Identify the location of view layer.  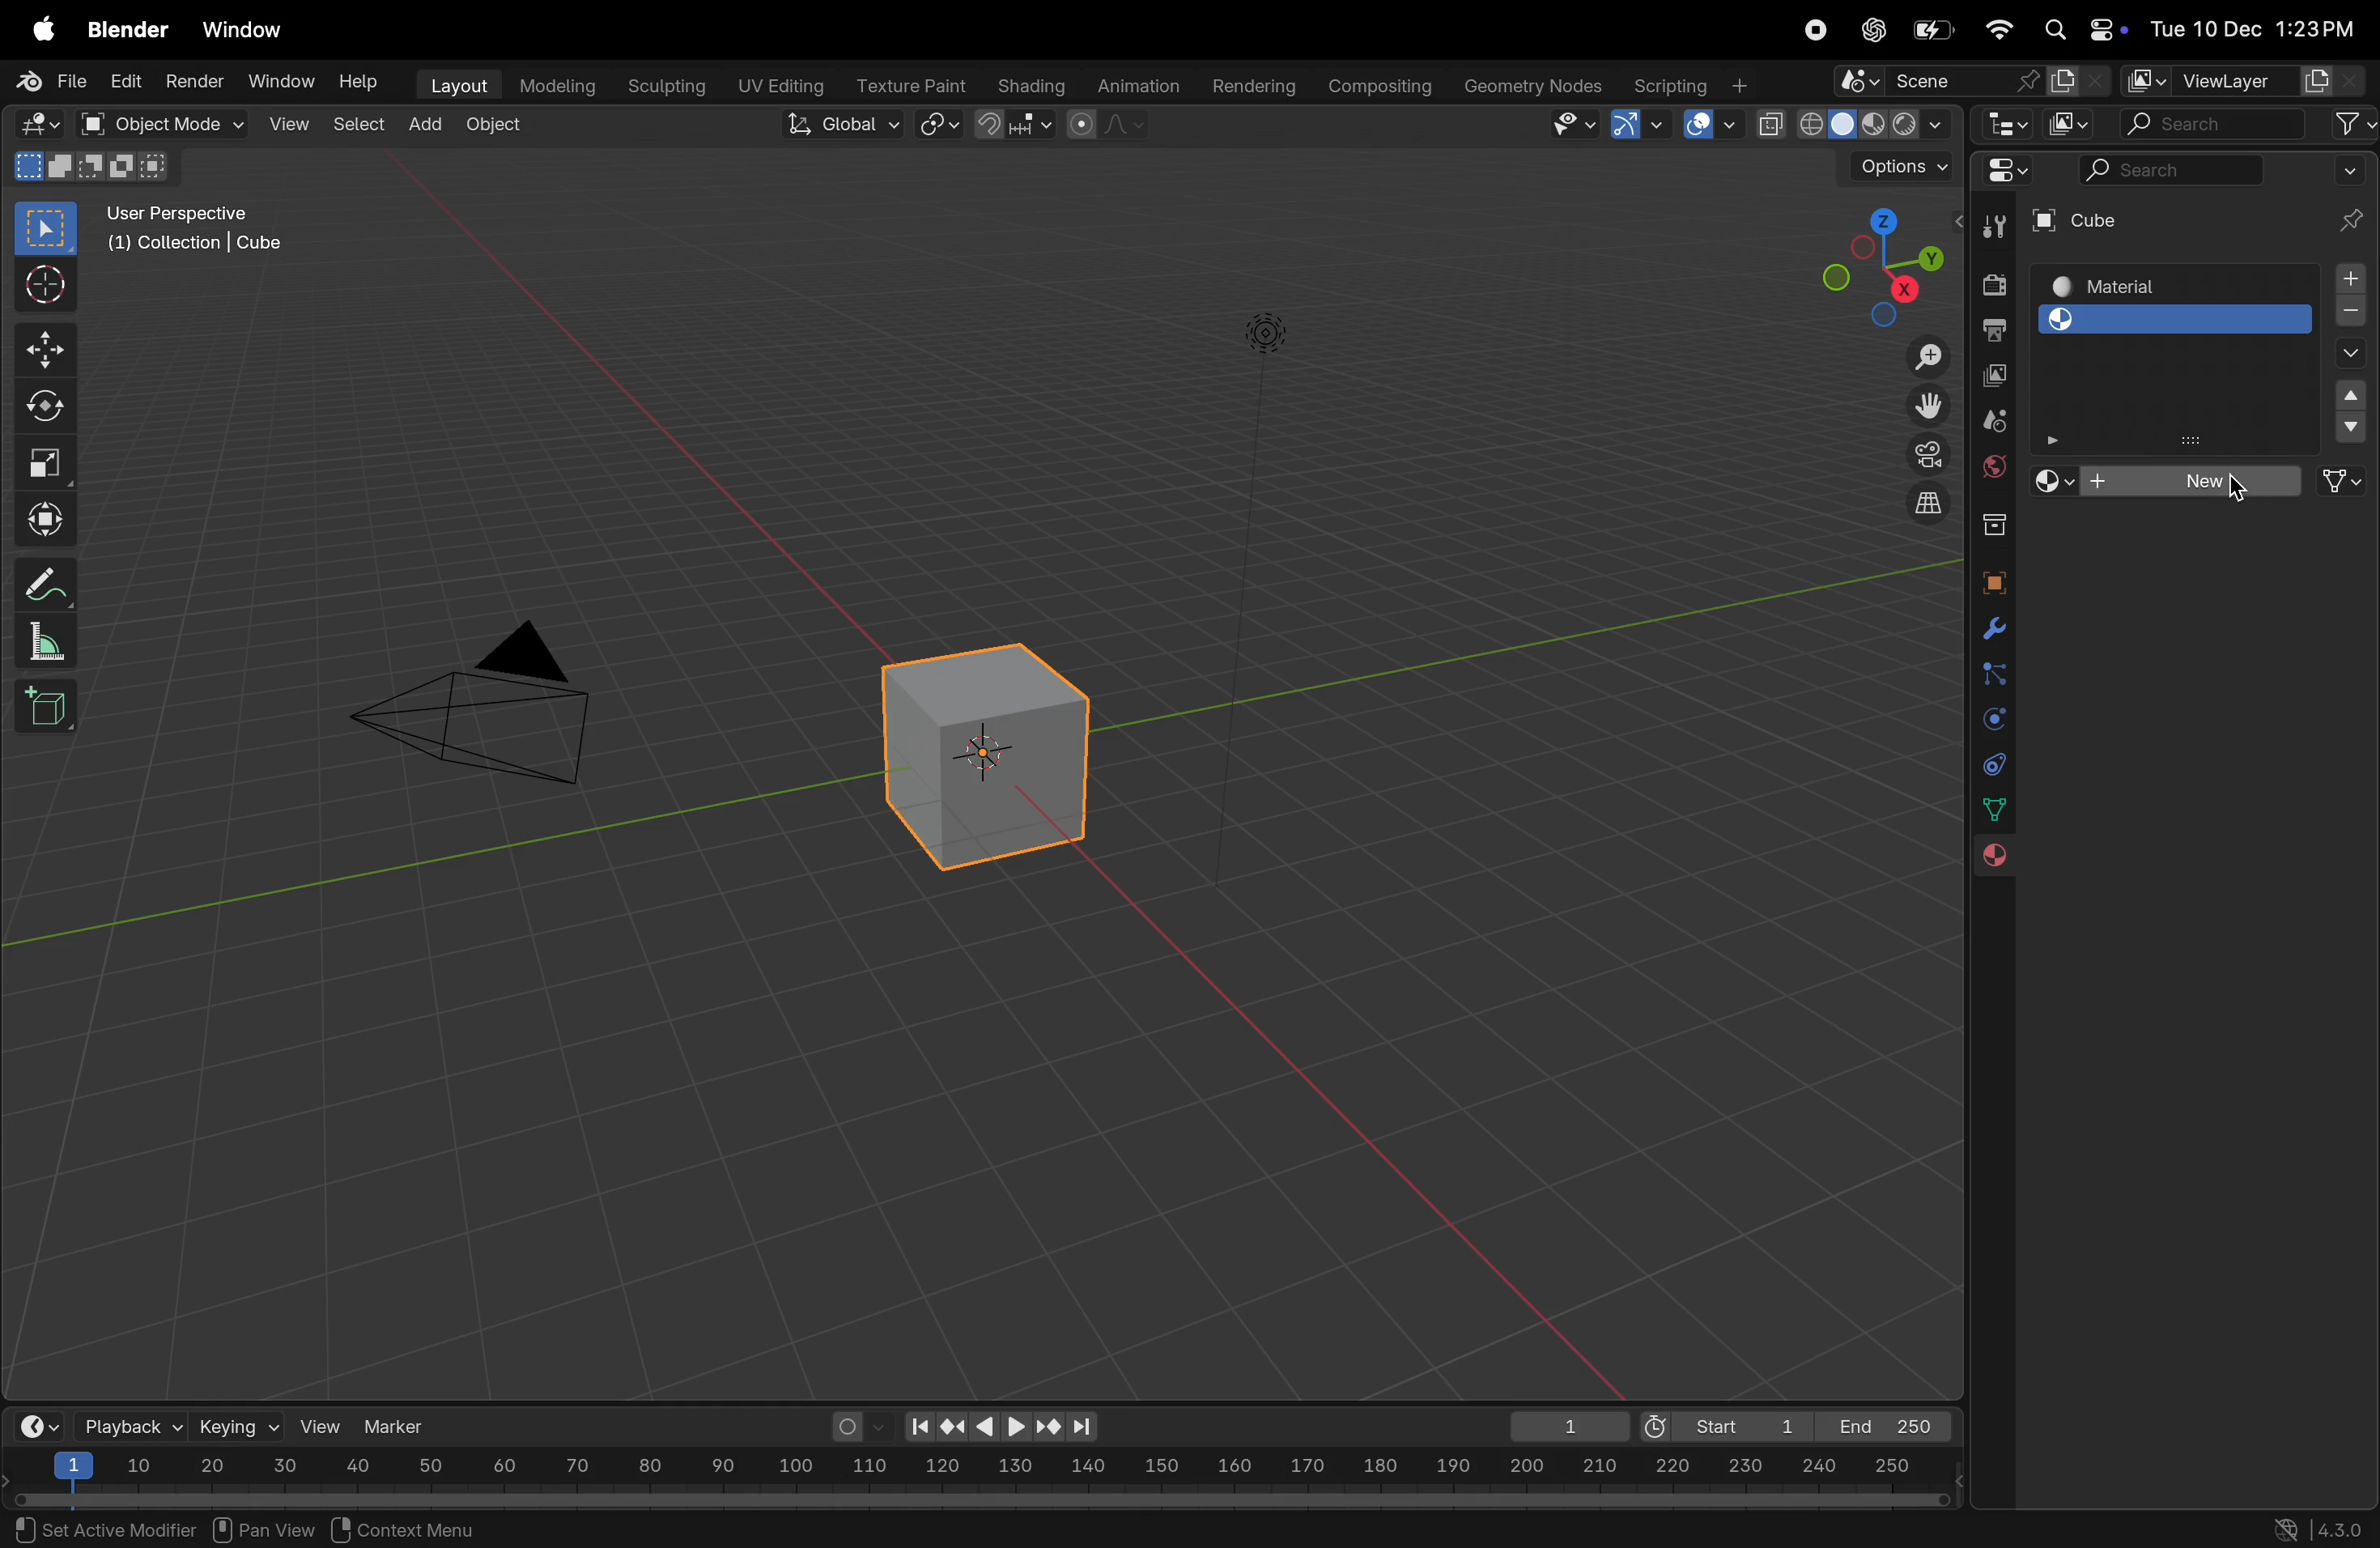
(2227, 76).